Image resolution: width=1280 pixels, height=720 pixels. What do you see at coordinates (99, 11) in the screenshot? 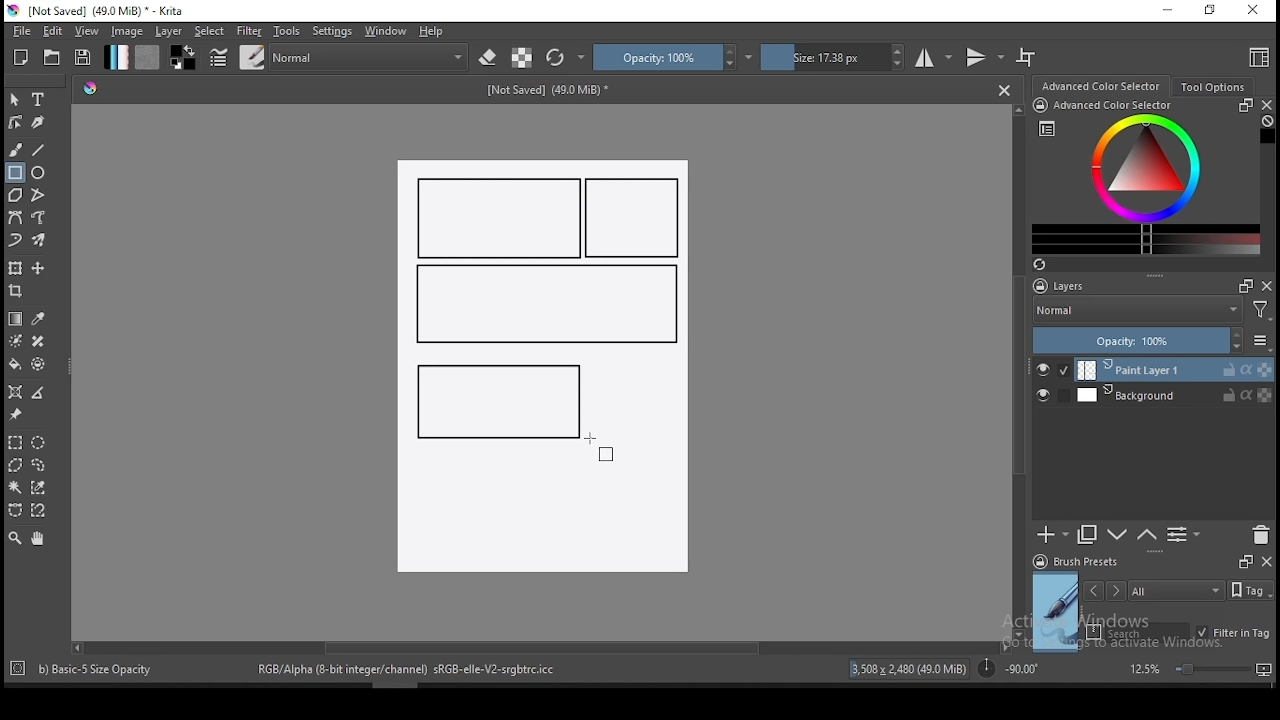
I see `icon and file name` at bounding box center [99, 11].